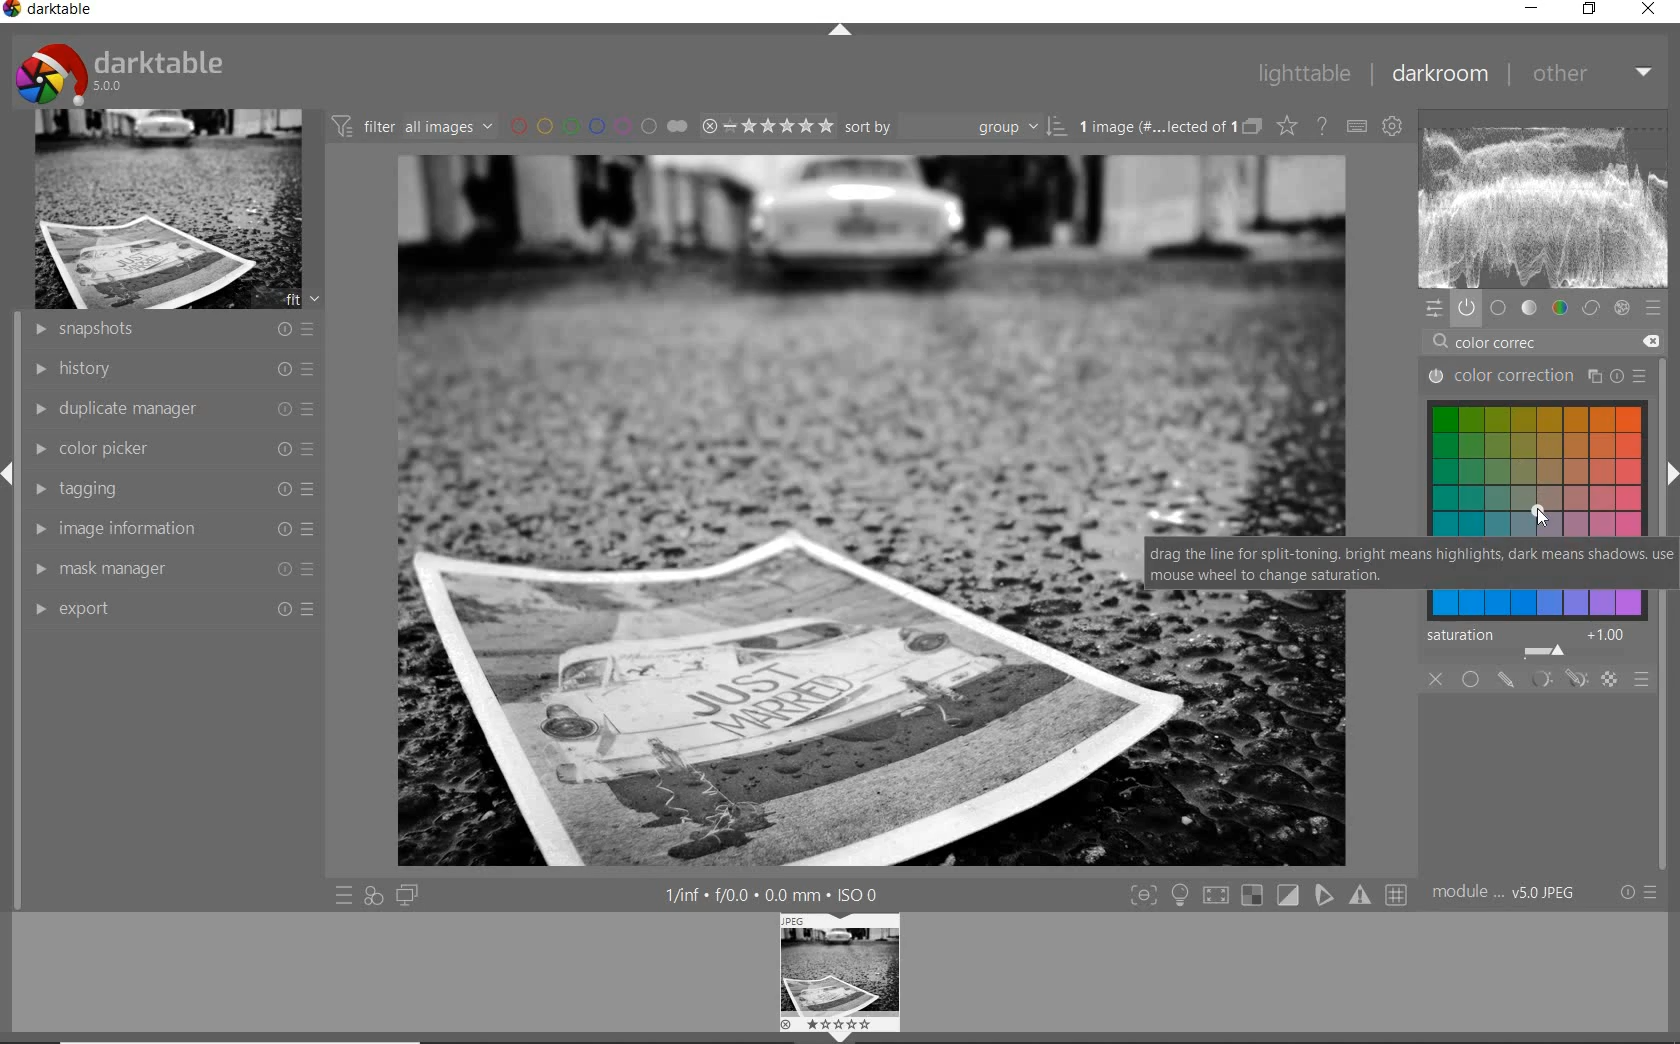  I want to click on image, so click(168, 210).